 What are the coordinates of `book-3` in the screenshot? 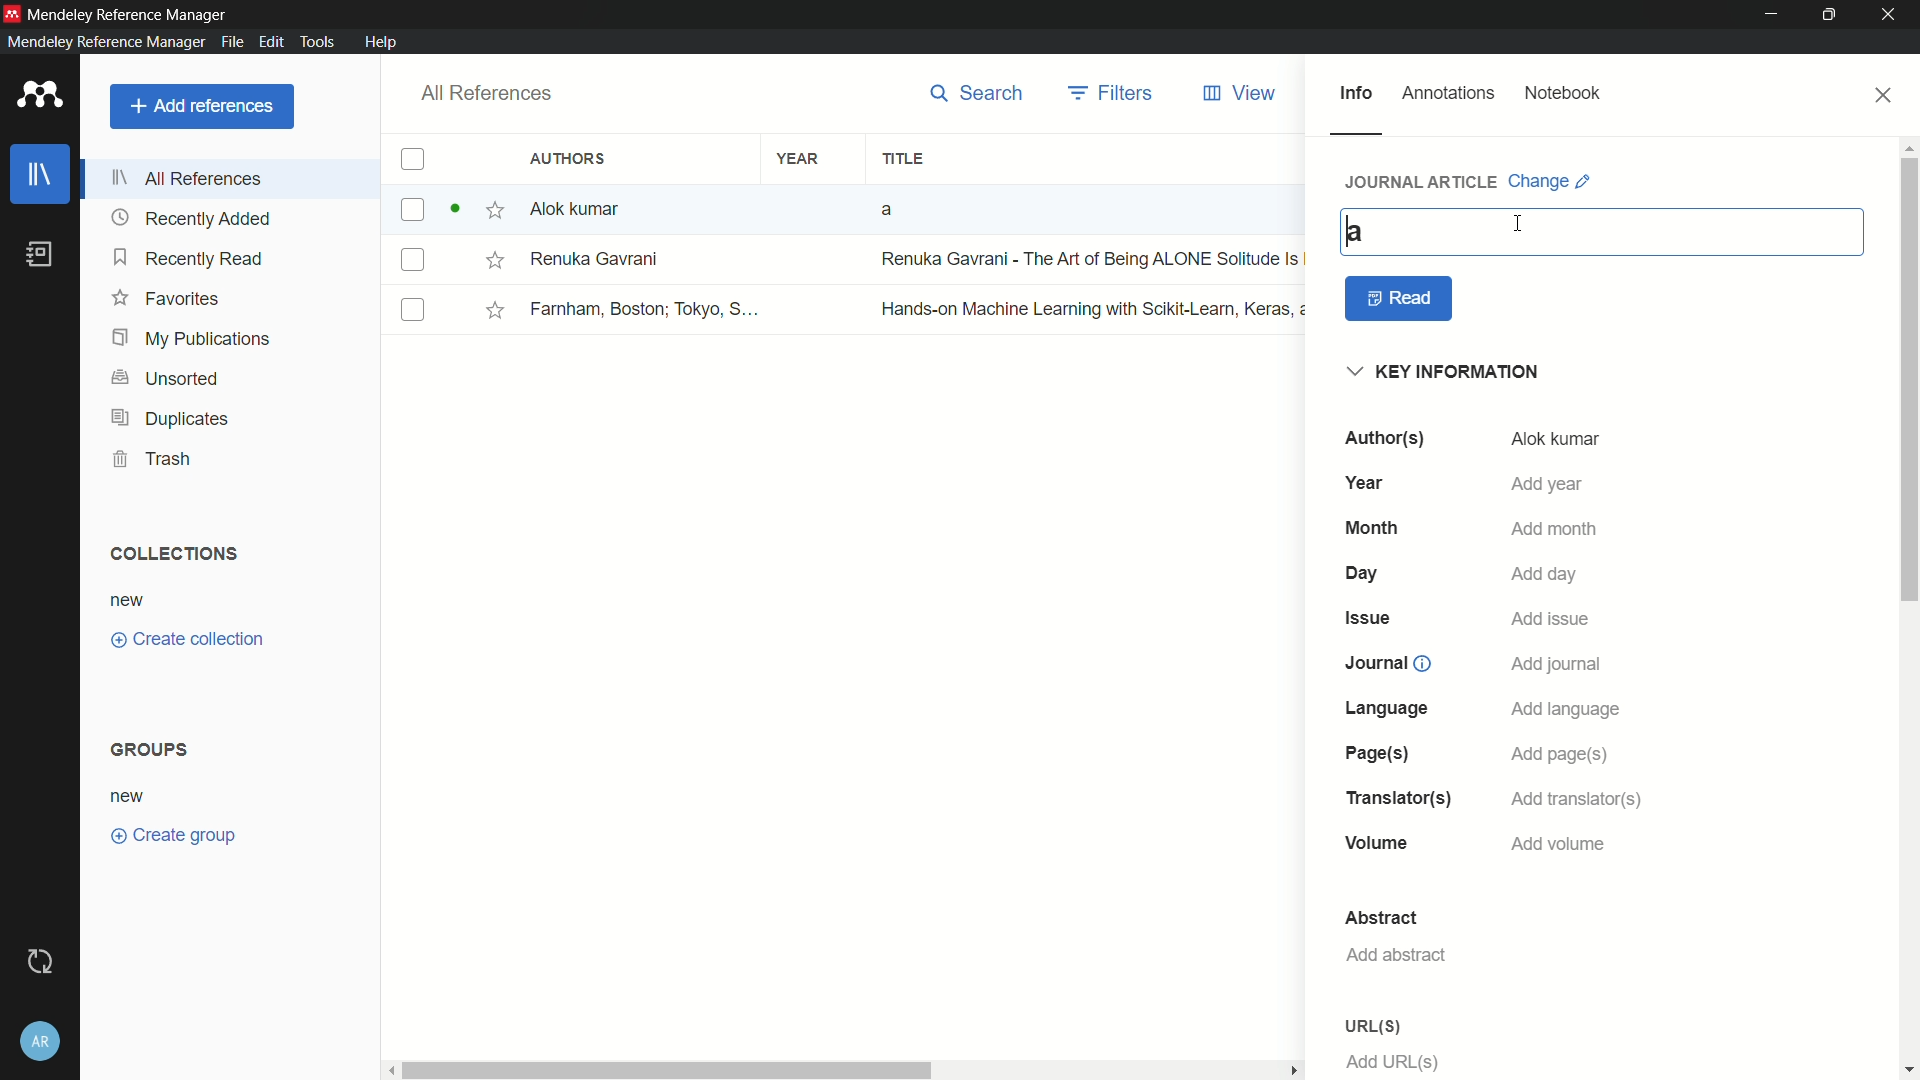 It's located at (848, 309).